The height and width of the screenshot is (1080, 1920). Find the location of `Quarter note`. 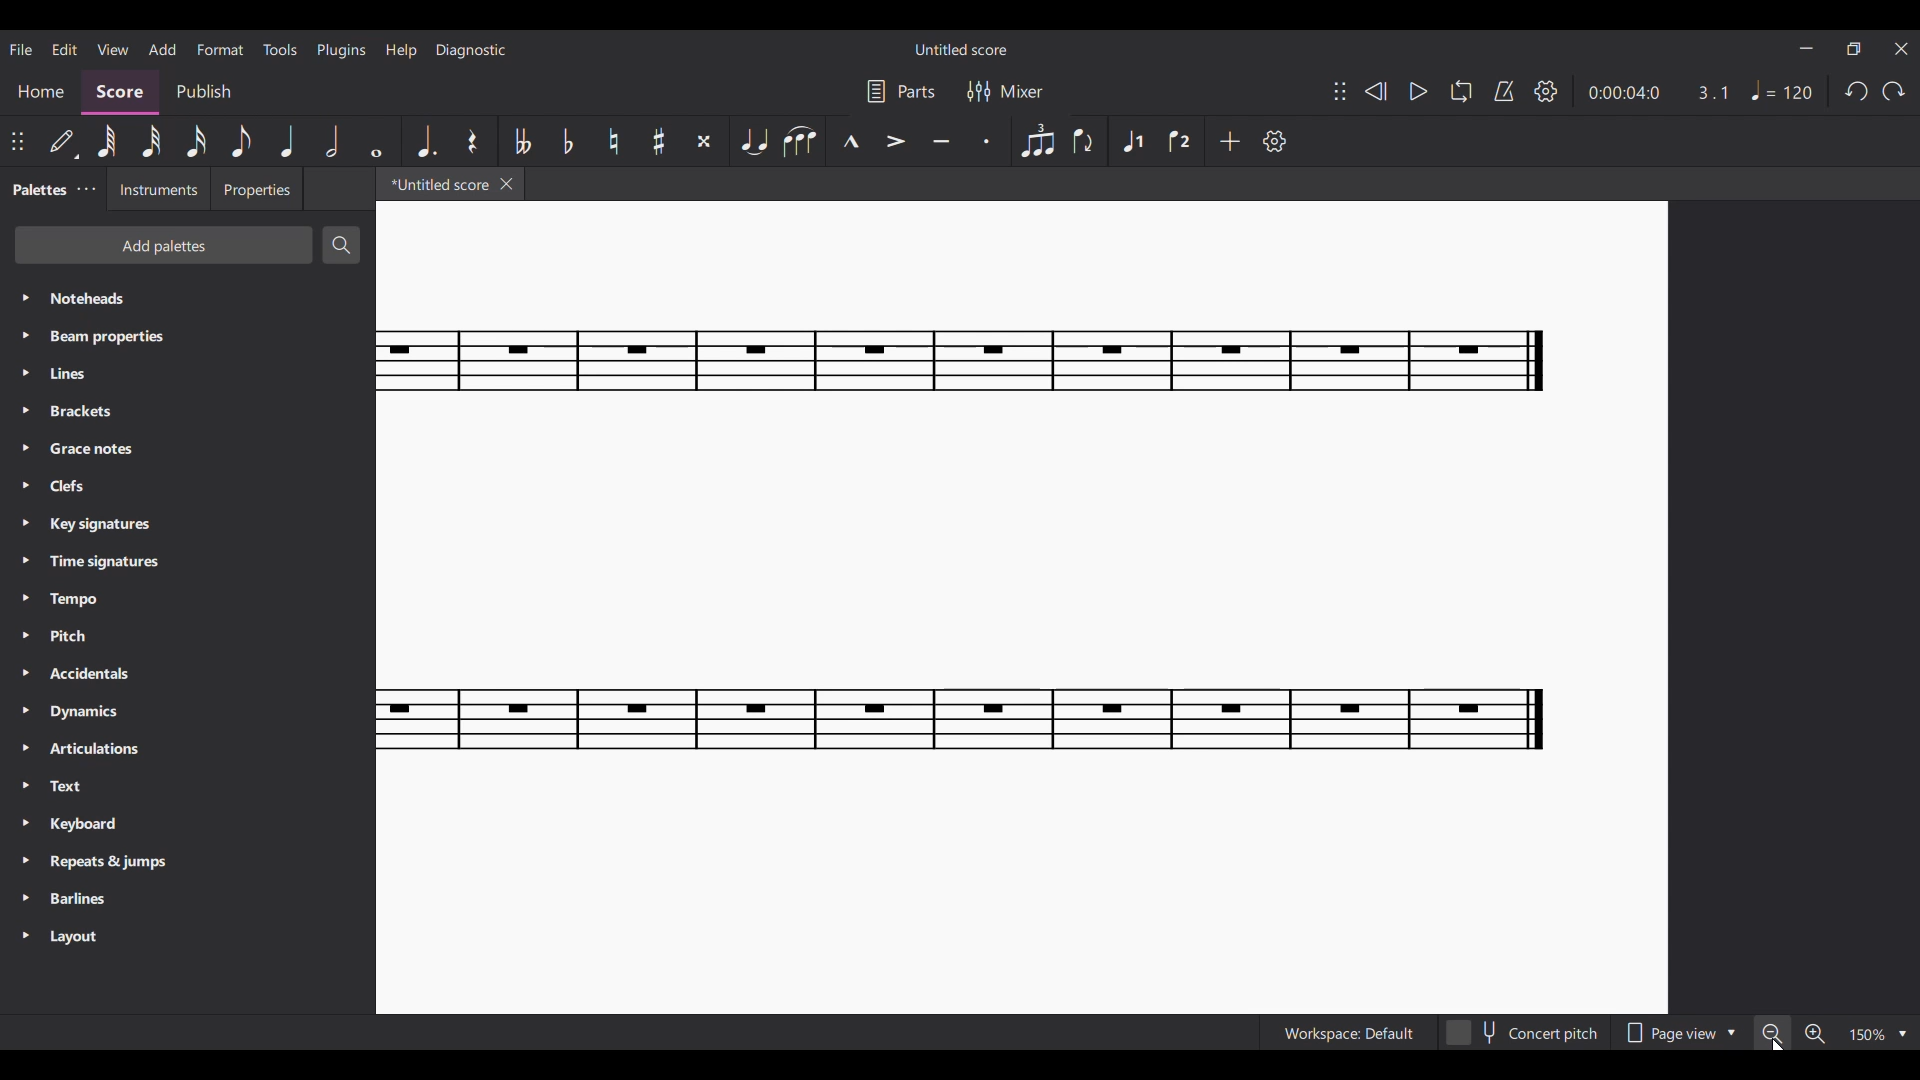

Quarter note is located at coordinates (289, 141).